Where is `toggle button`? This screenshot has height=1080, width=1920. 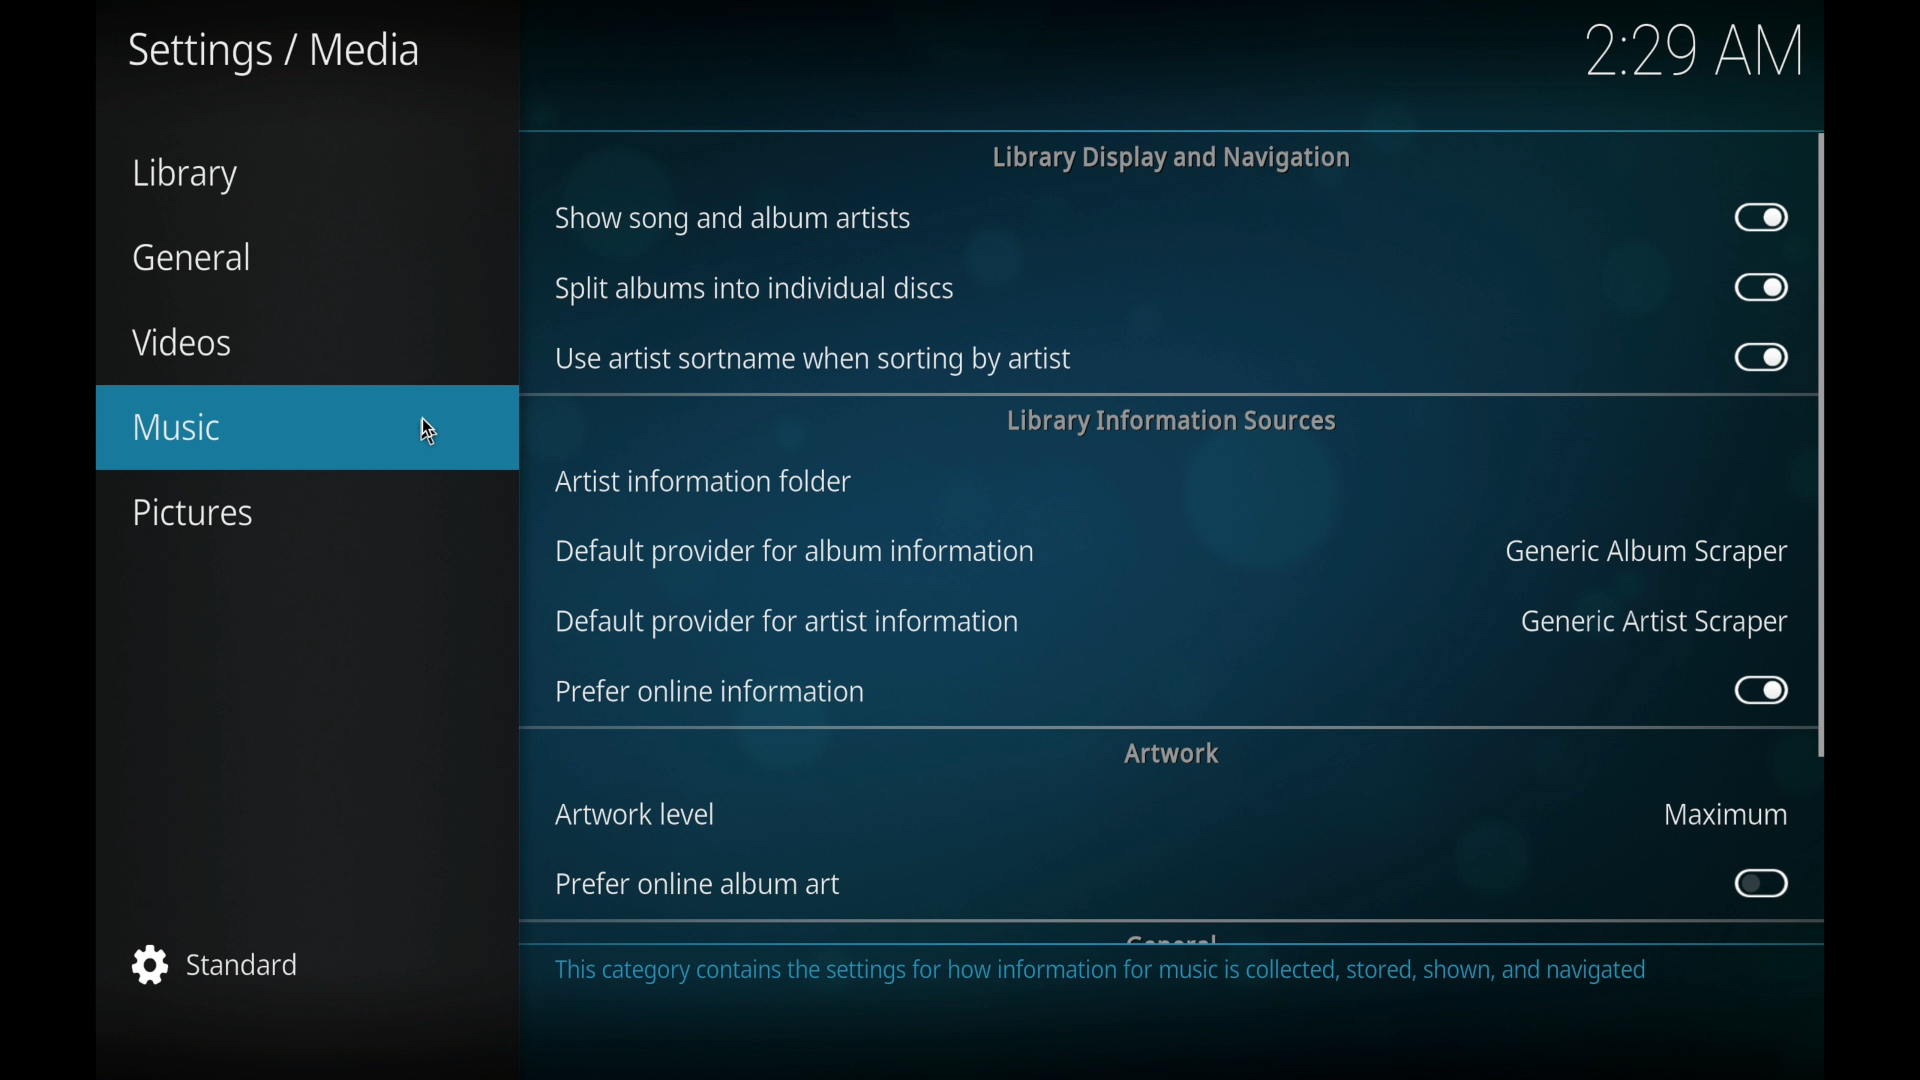
toggle button is located at coordinates (1762, 288).